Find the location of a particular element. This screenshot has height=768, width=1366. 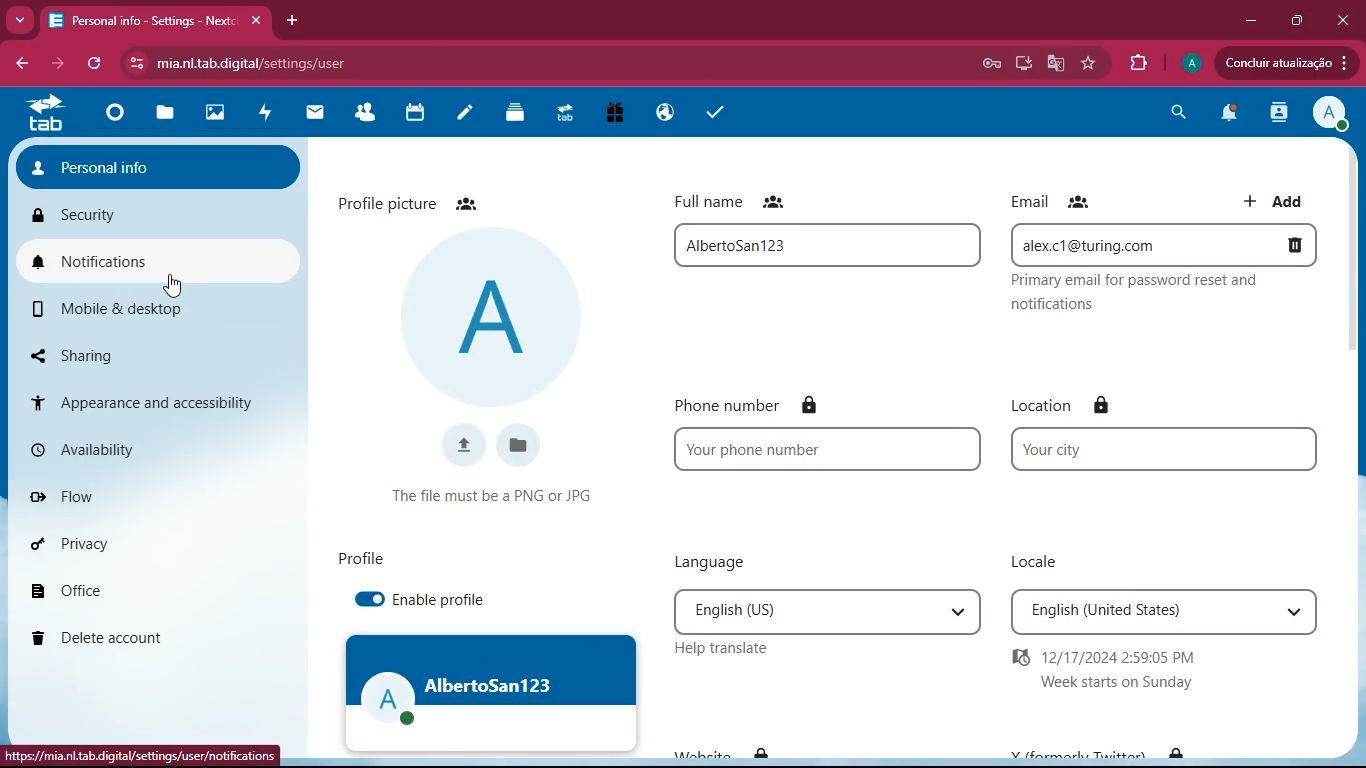

upload is located at coordinates (458, 444).